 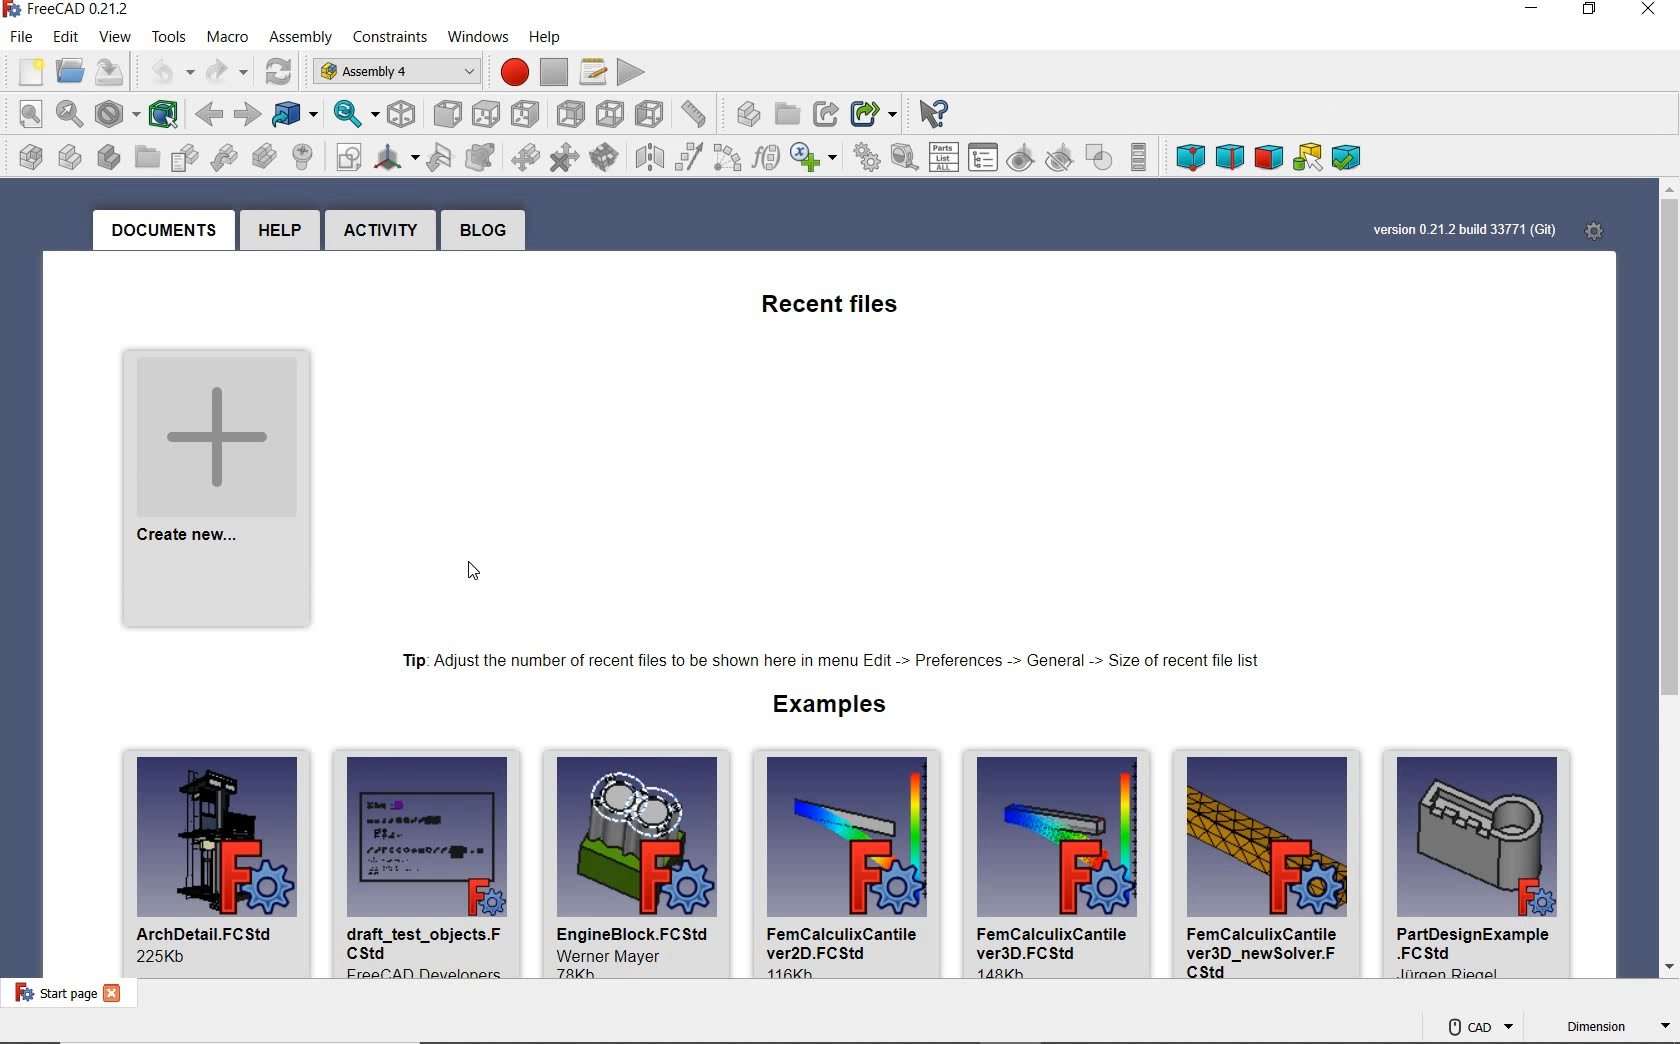 I want to click on create a circular array, so click(x=690, y=159).